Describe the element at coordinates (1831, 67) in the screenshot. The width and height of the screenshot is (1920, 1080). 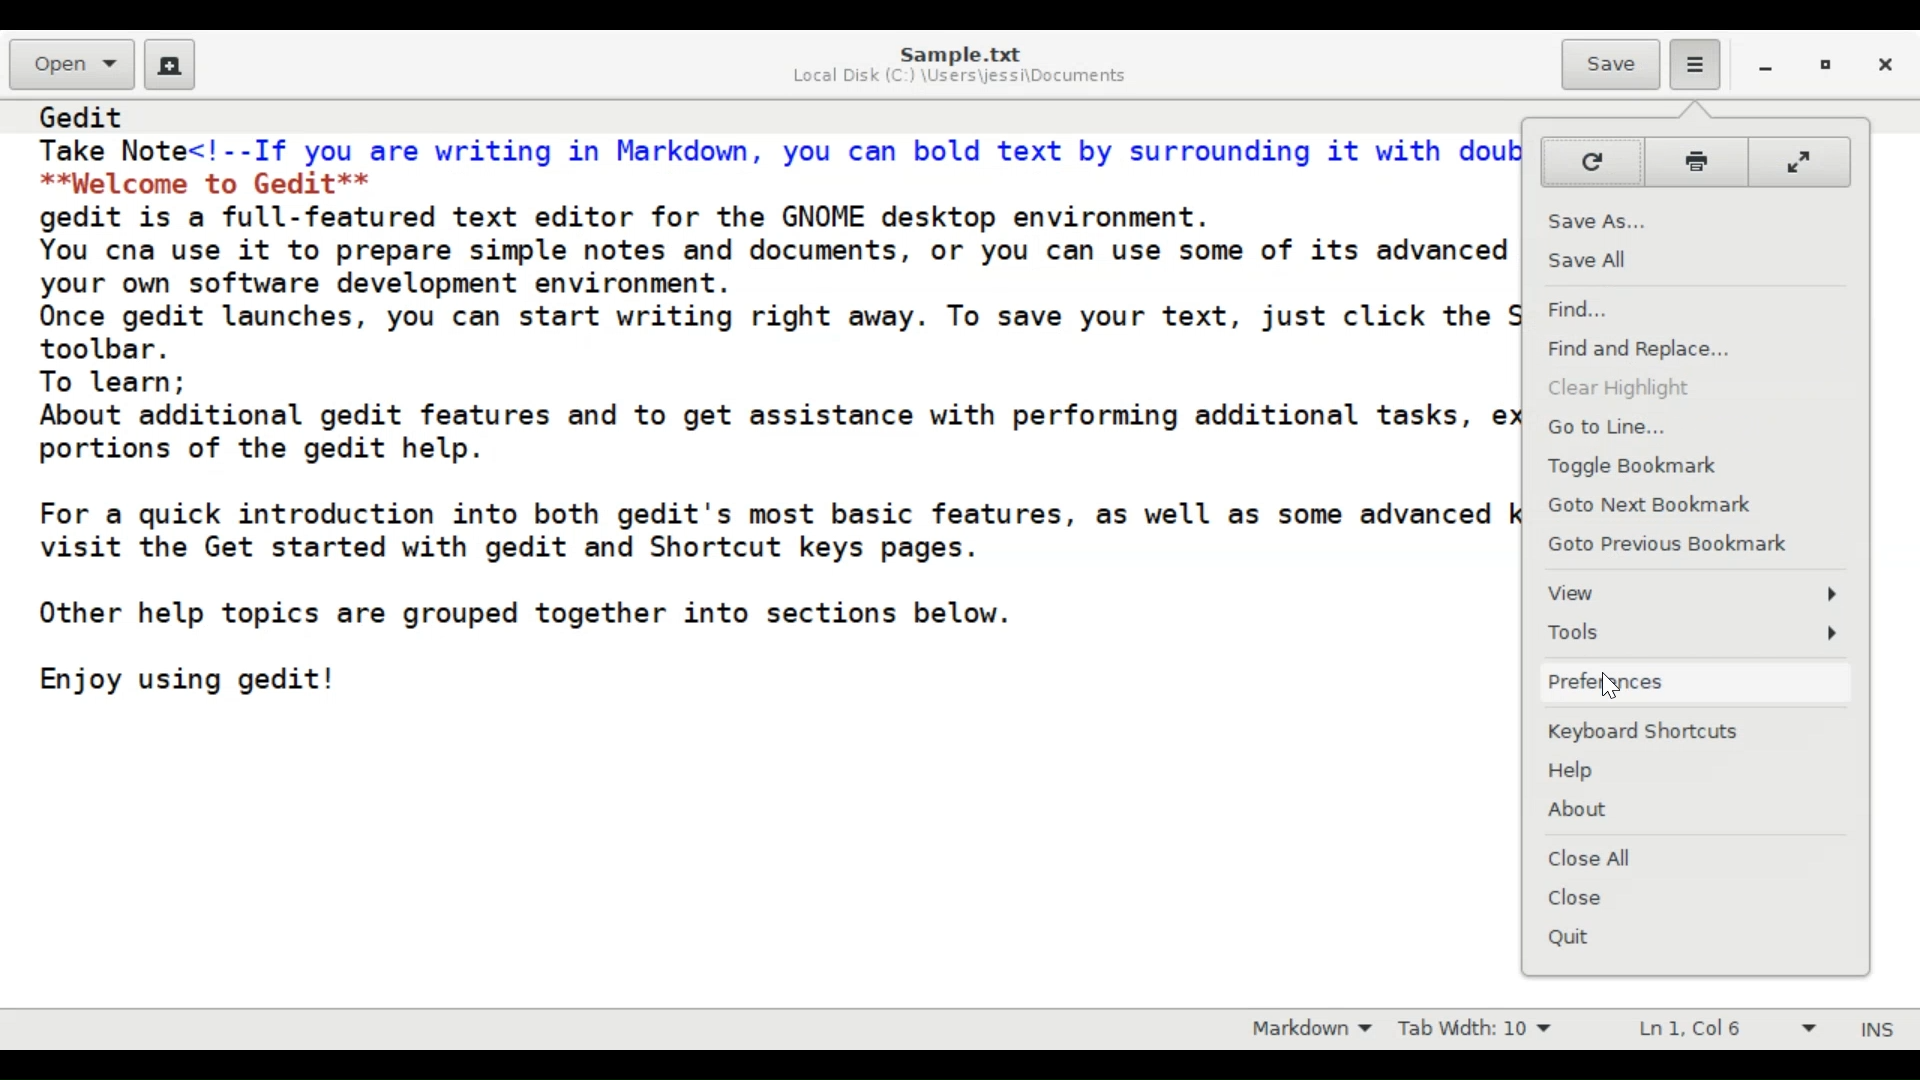
I see `restore` at that location.